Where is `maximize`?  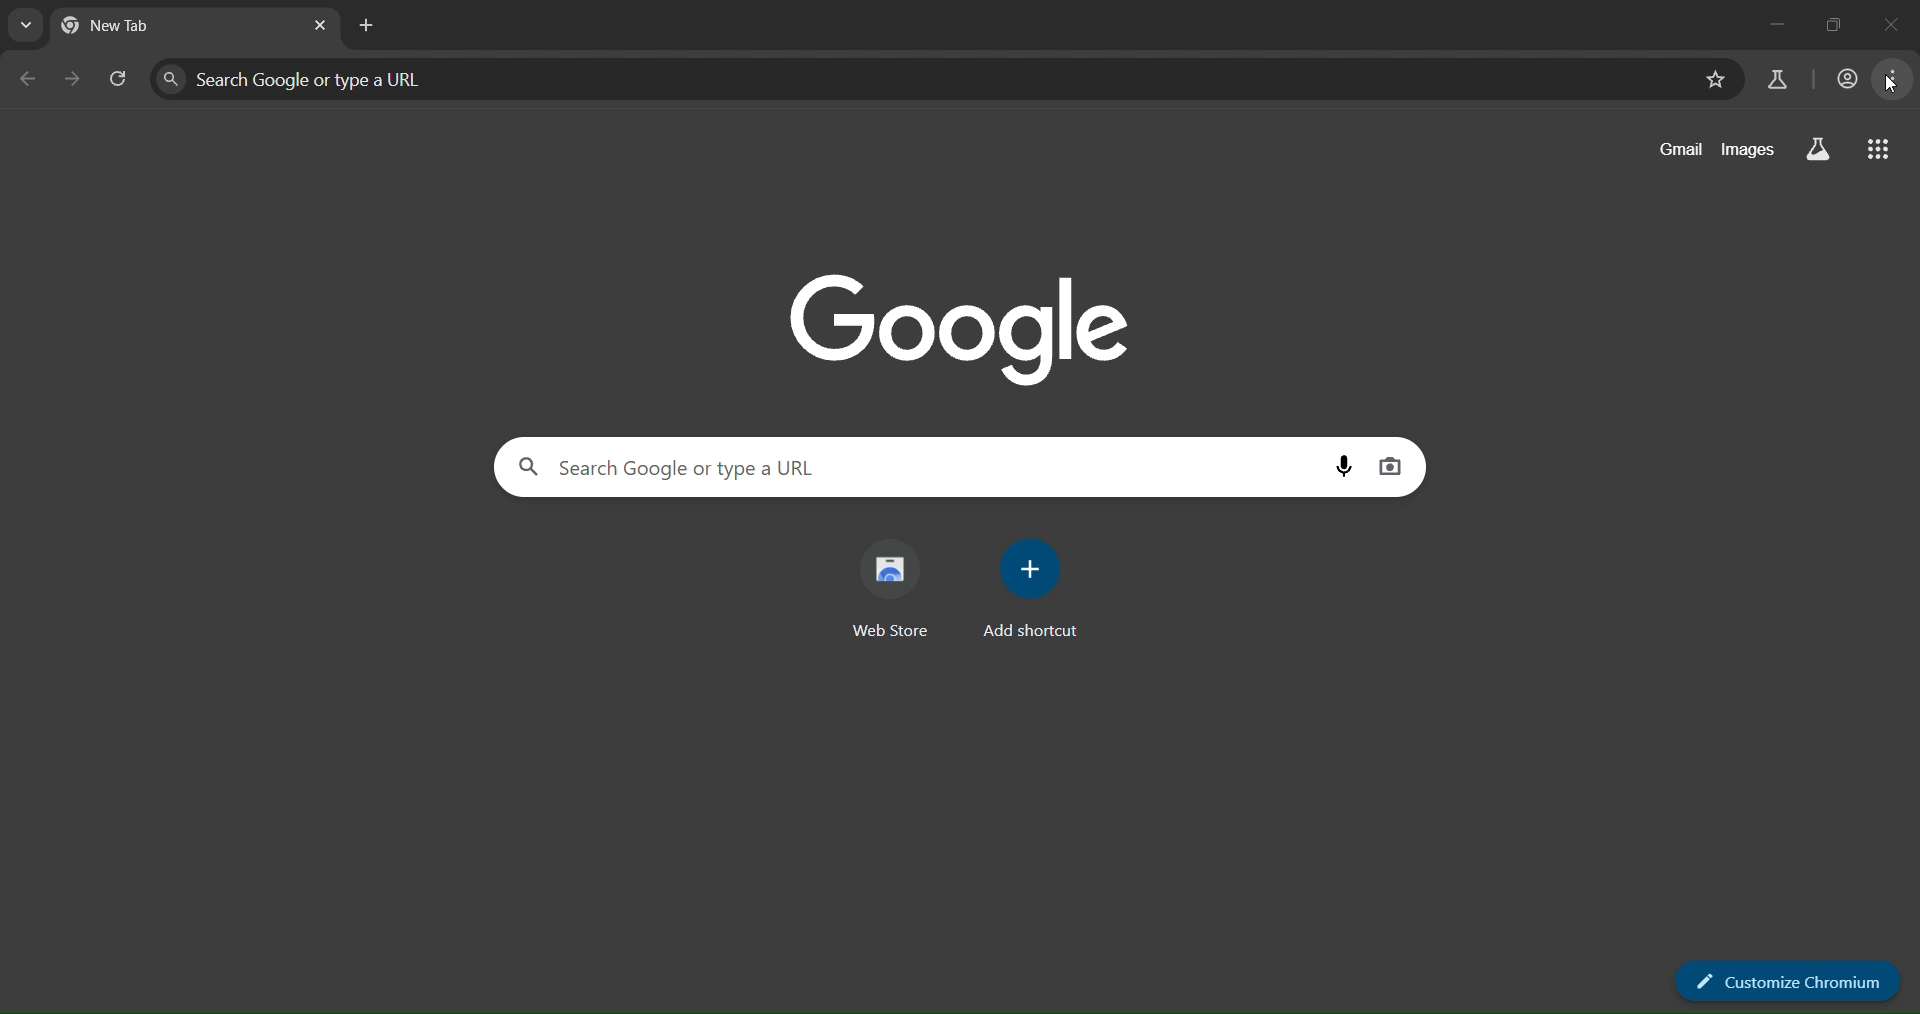 maximize is located at coordinates (1827, 24).